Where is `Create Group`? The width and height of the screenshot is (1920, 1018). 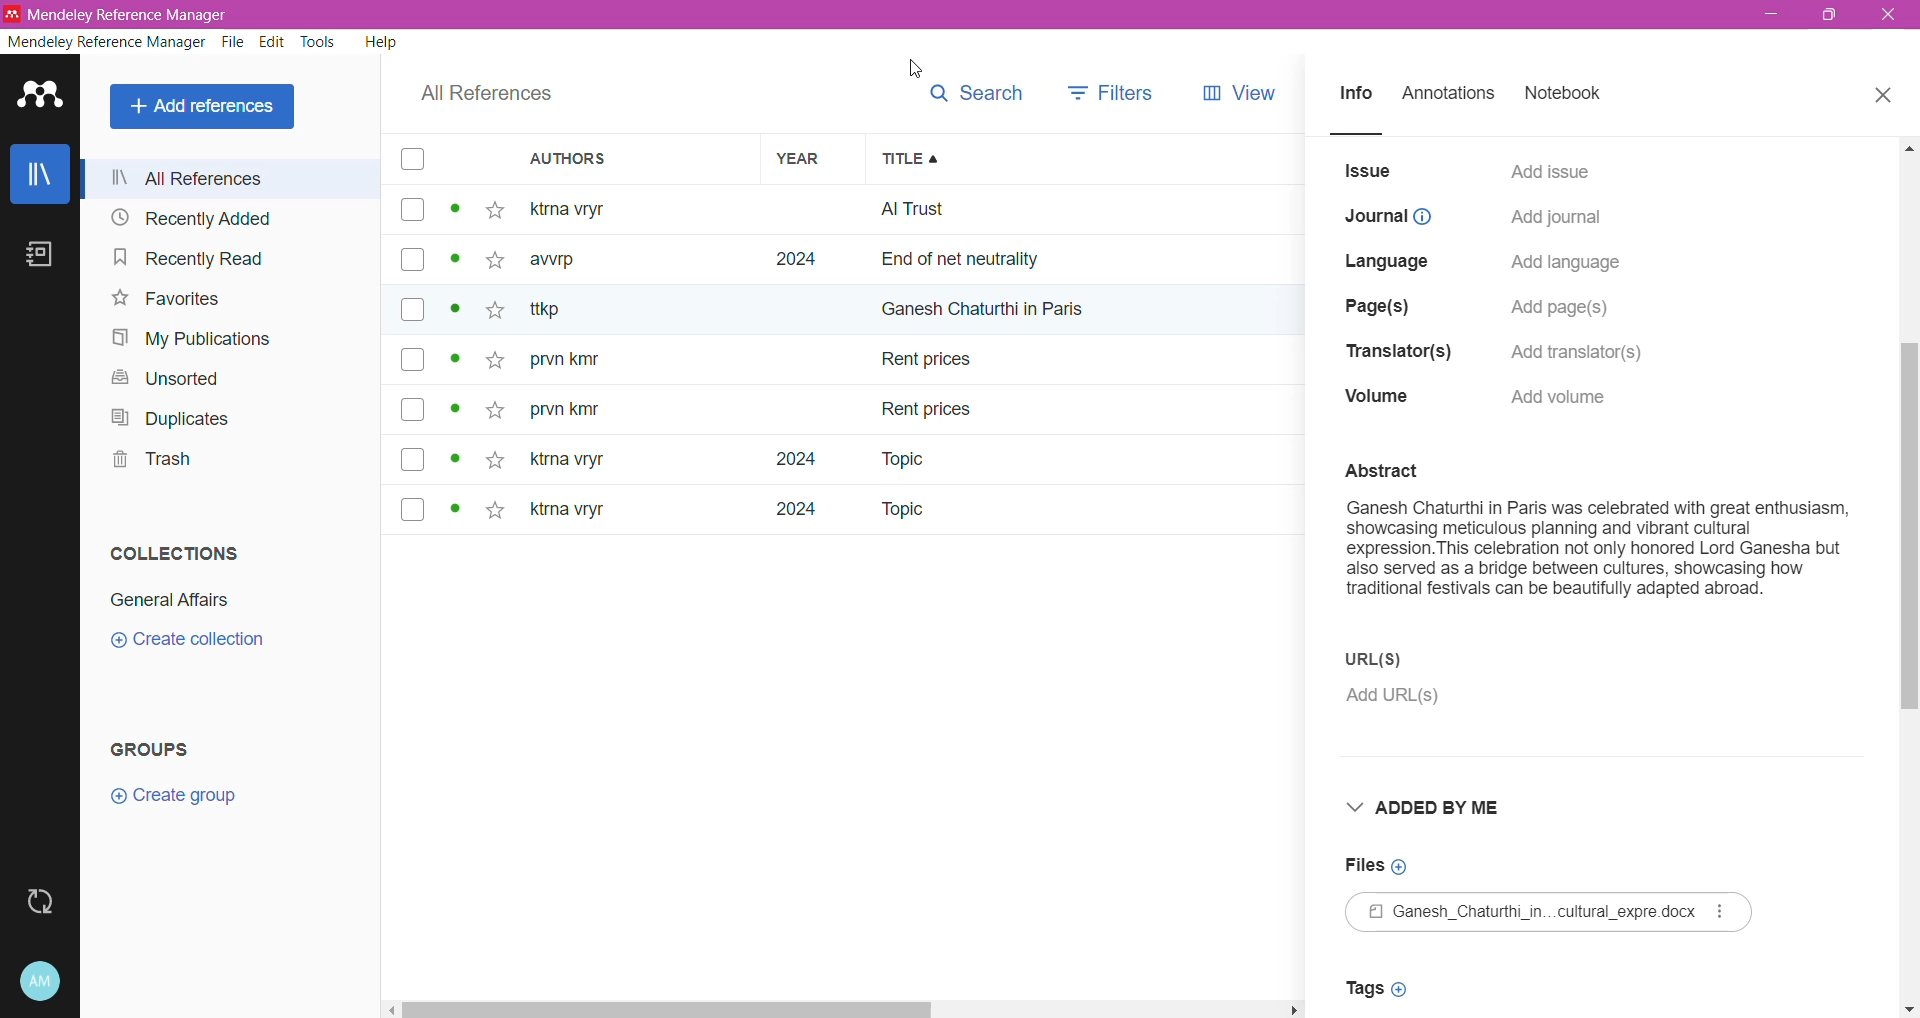
Create Group is located at coordinates (184, 797).